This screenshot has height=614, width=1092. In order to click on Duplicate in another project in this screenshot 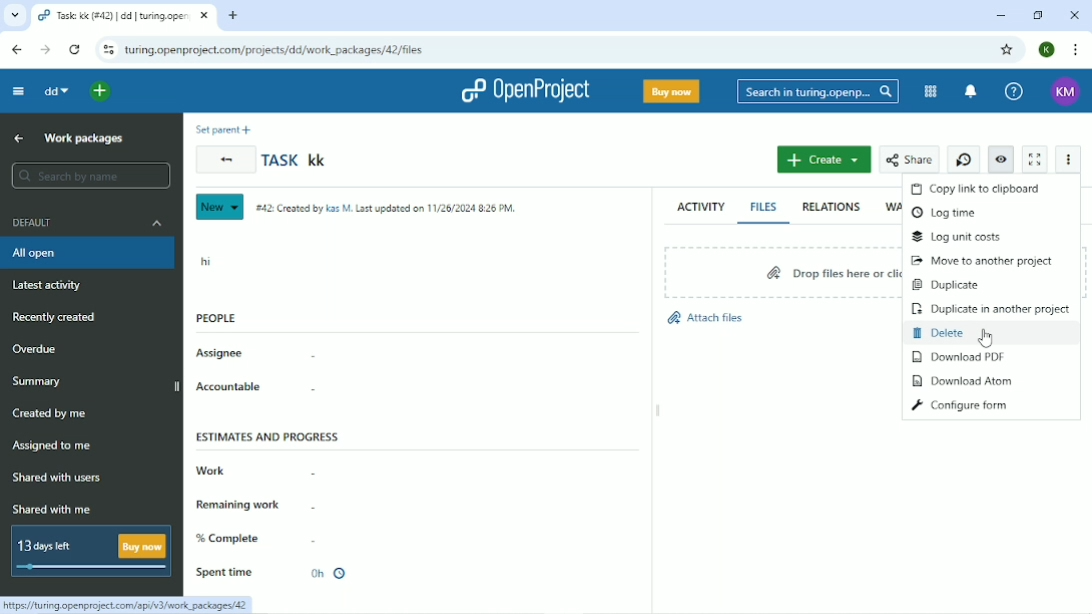, I will do `click(993, 308)`.